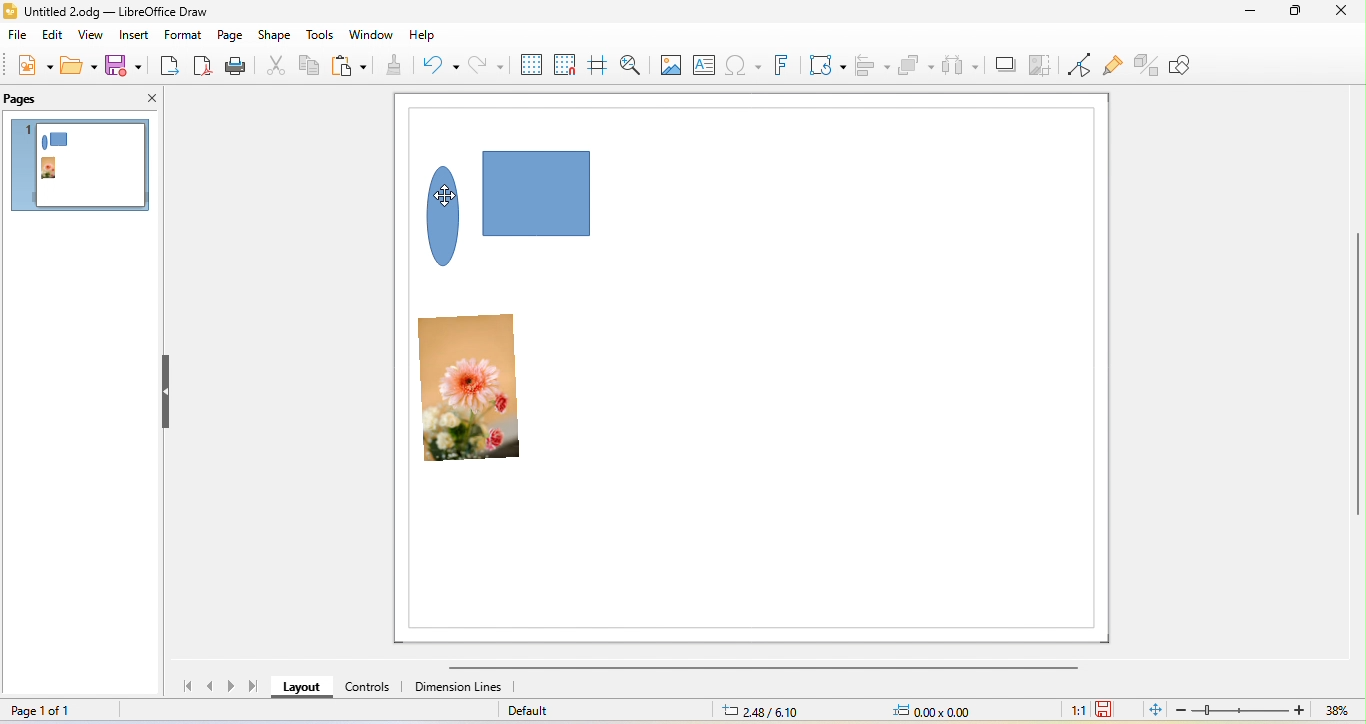 The width and height of the screenshot is (1366, 724). I want to click on close, so click(1342, 14).